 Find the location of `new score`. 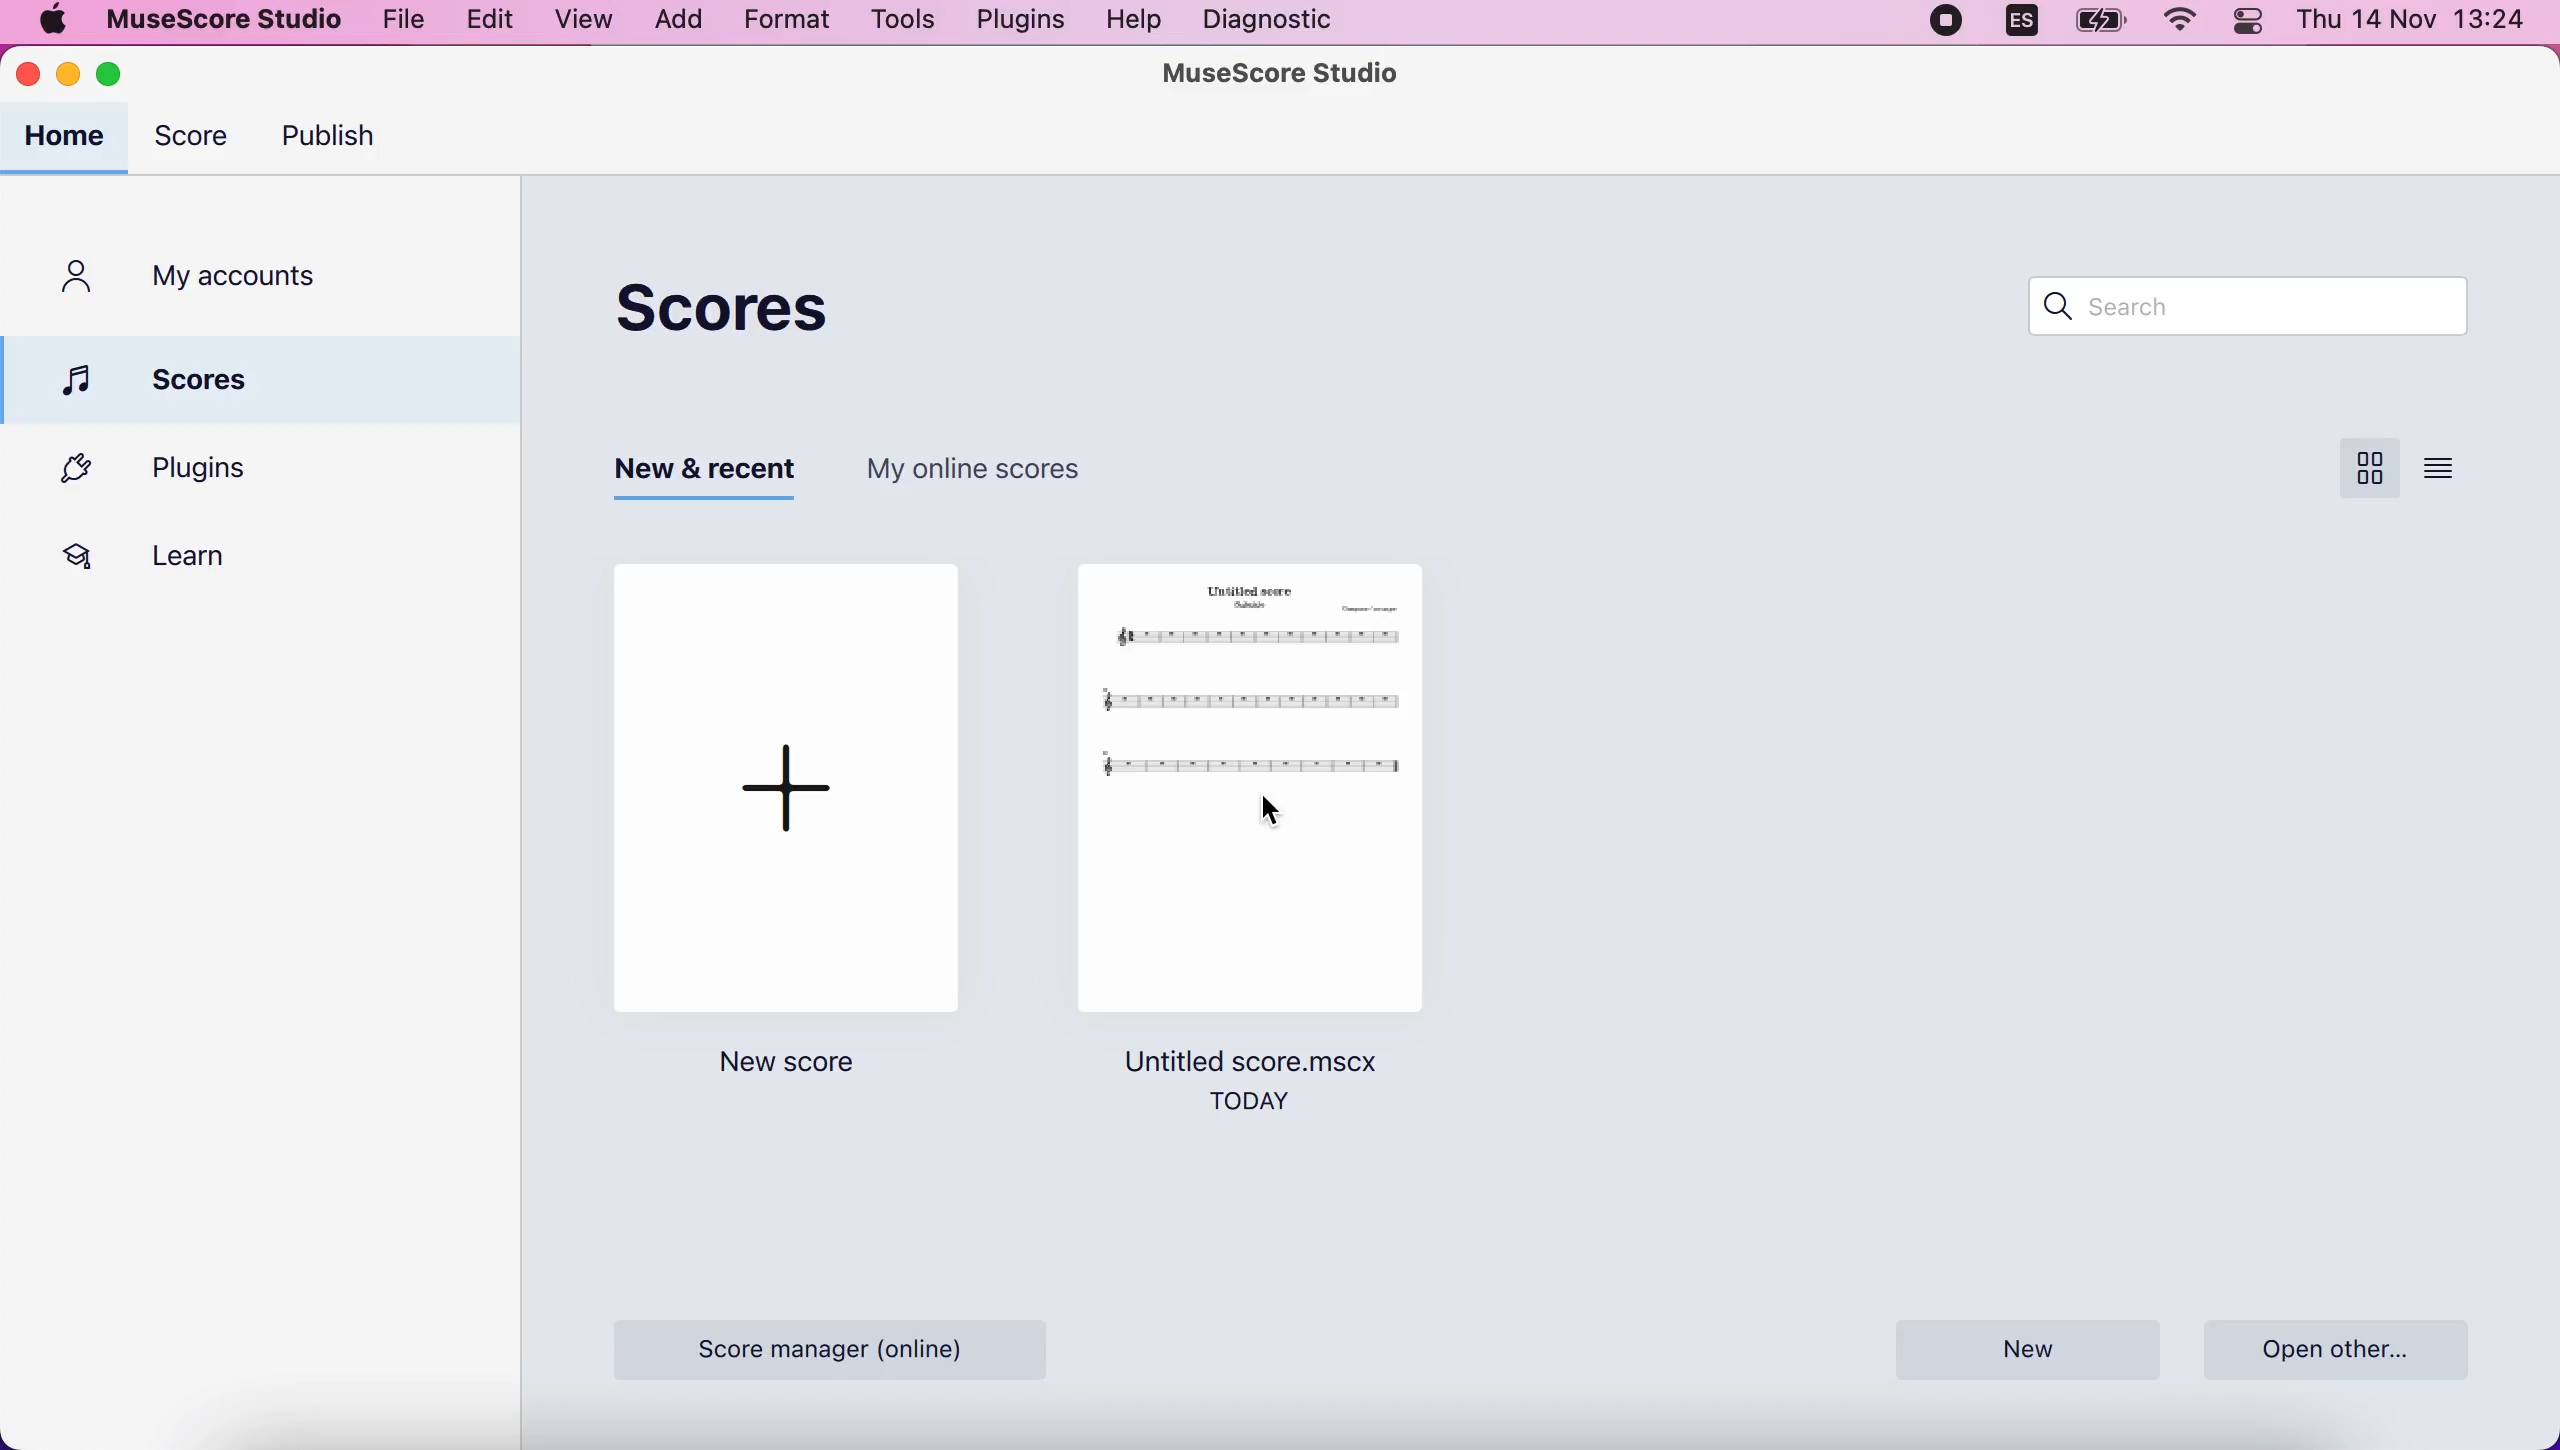

new score is located at coordinates (800, 785).